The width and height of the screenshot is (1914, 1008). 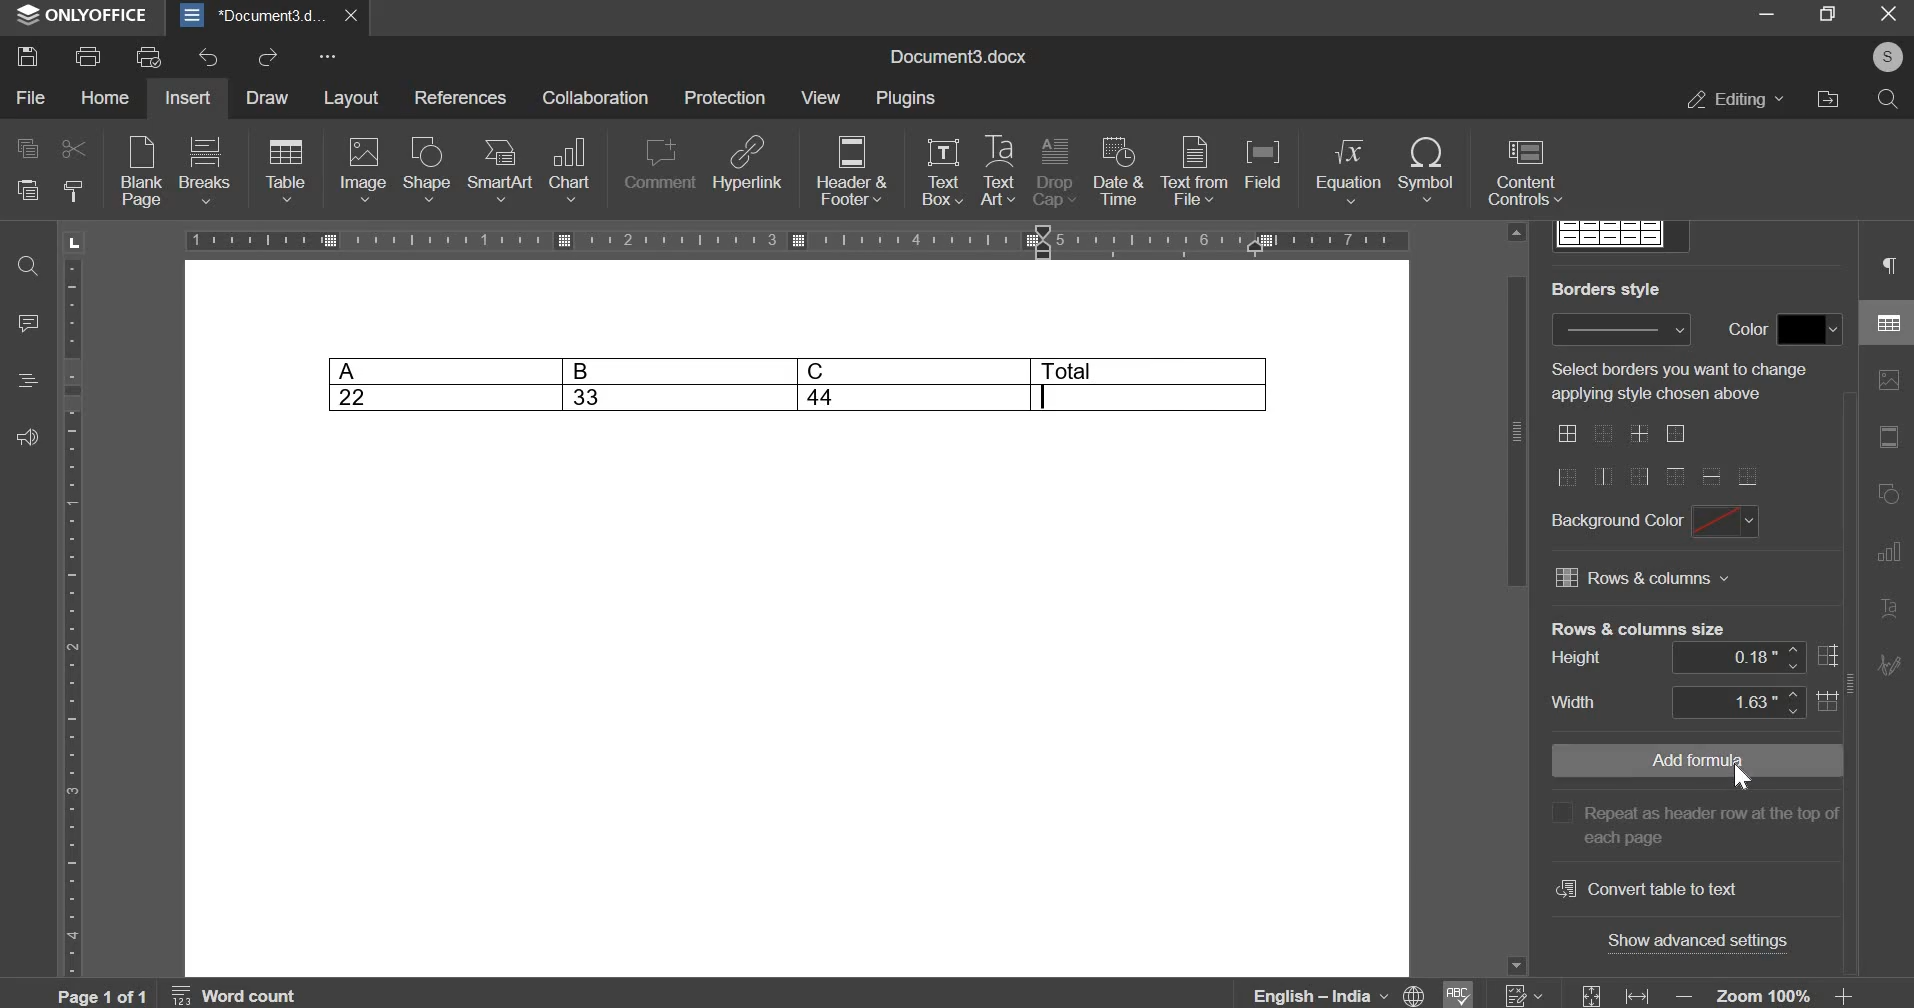 I want to click on blank page, so click(x=139, y=174).